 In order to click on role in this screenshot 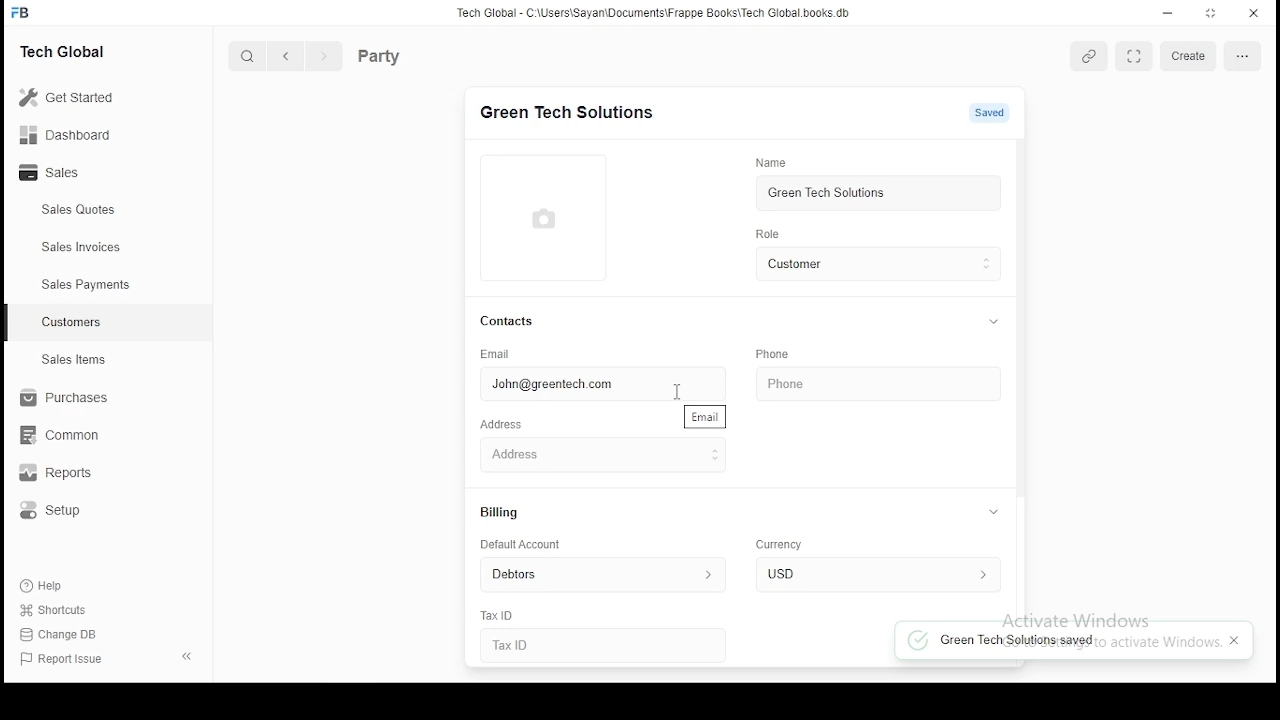, I will do `click(766, 234)`.